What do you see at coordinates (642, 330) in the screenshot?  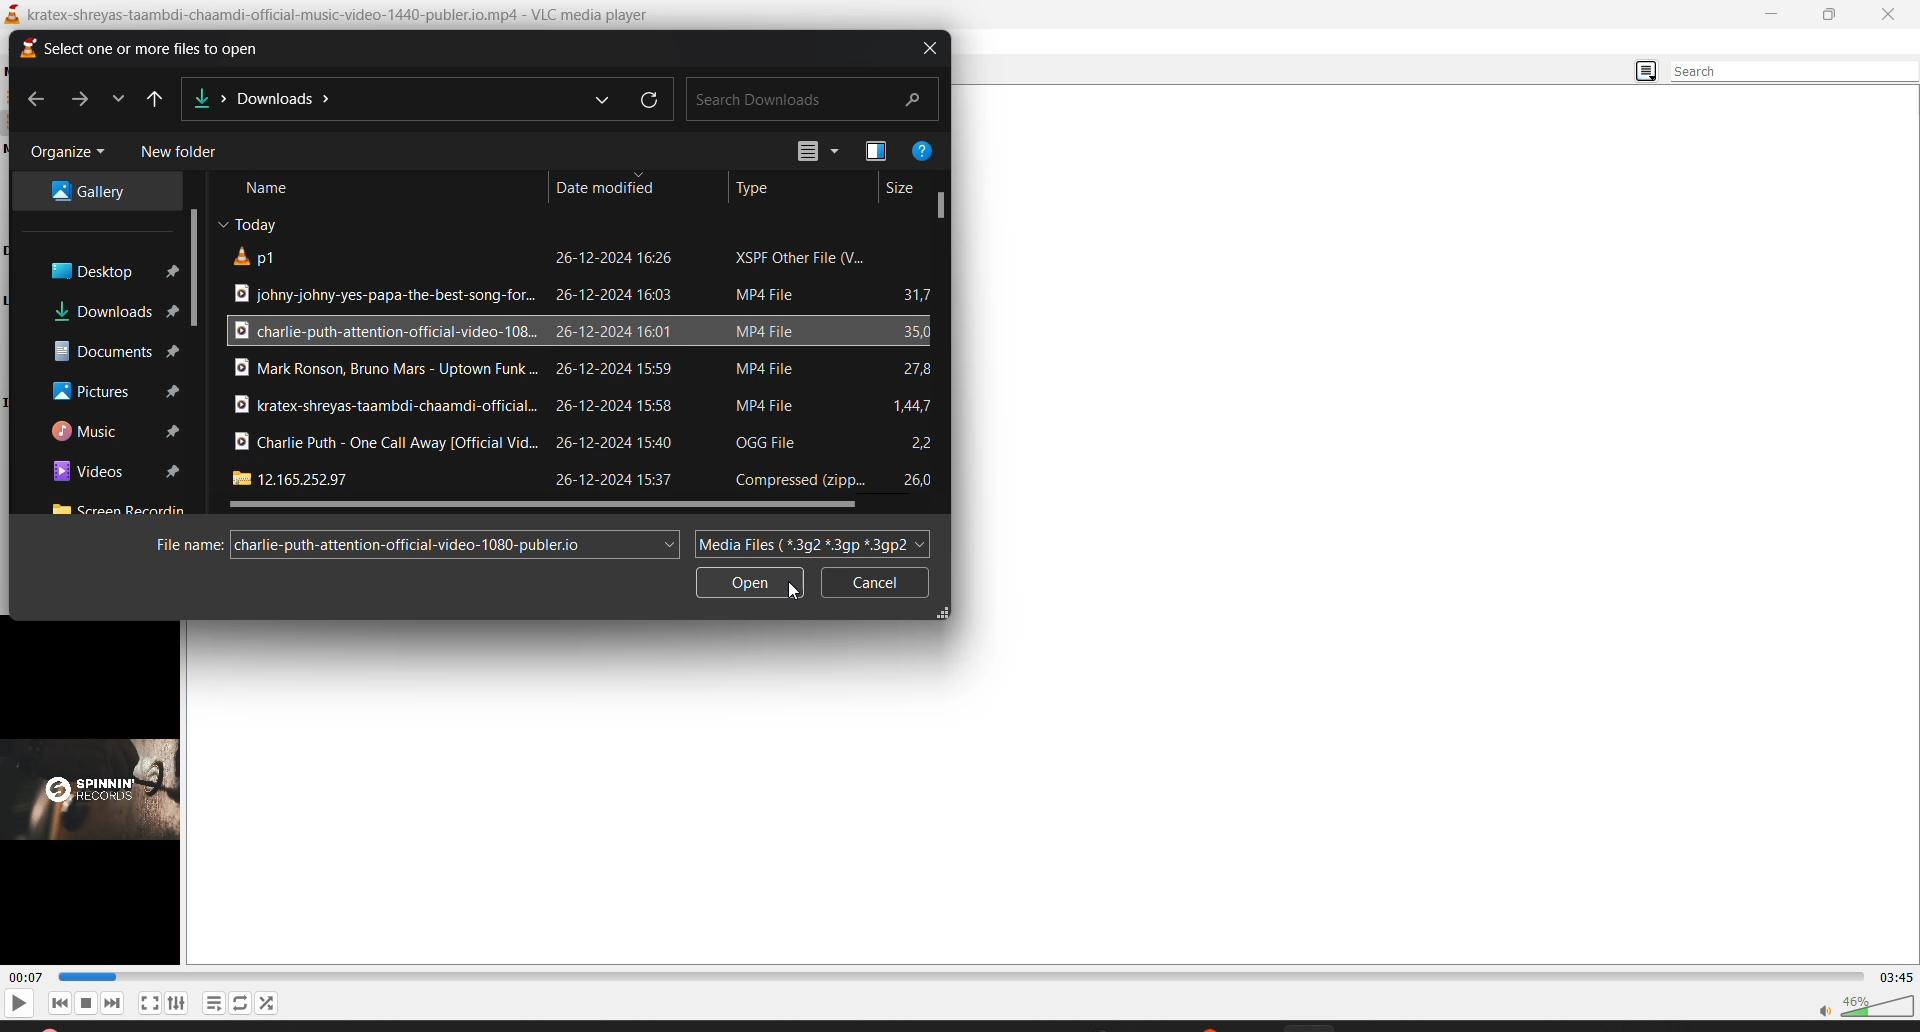 I see `date modified` at bounding box center [642, 330].